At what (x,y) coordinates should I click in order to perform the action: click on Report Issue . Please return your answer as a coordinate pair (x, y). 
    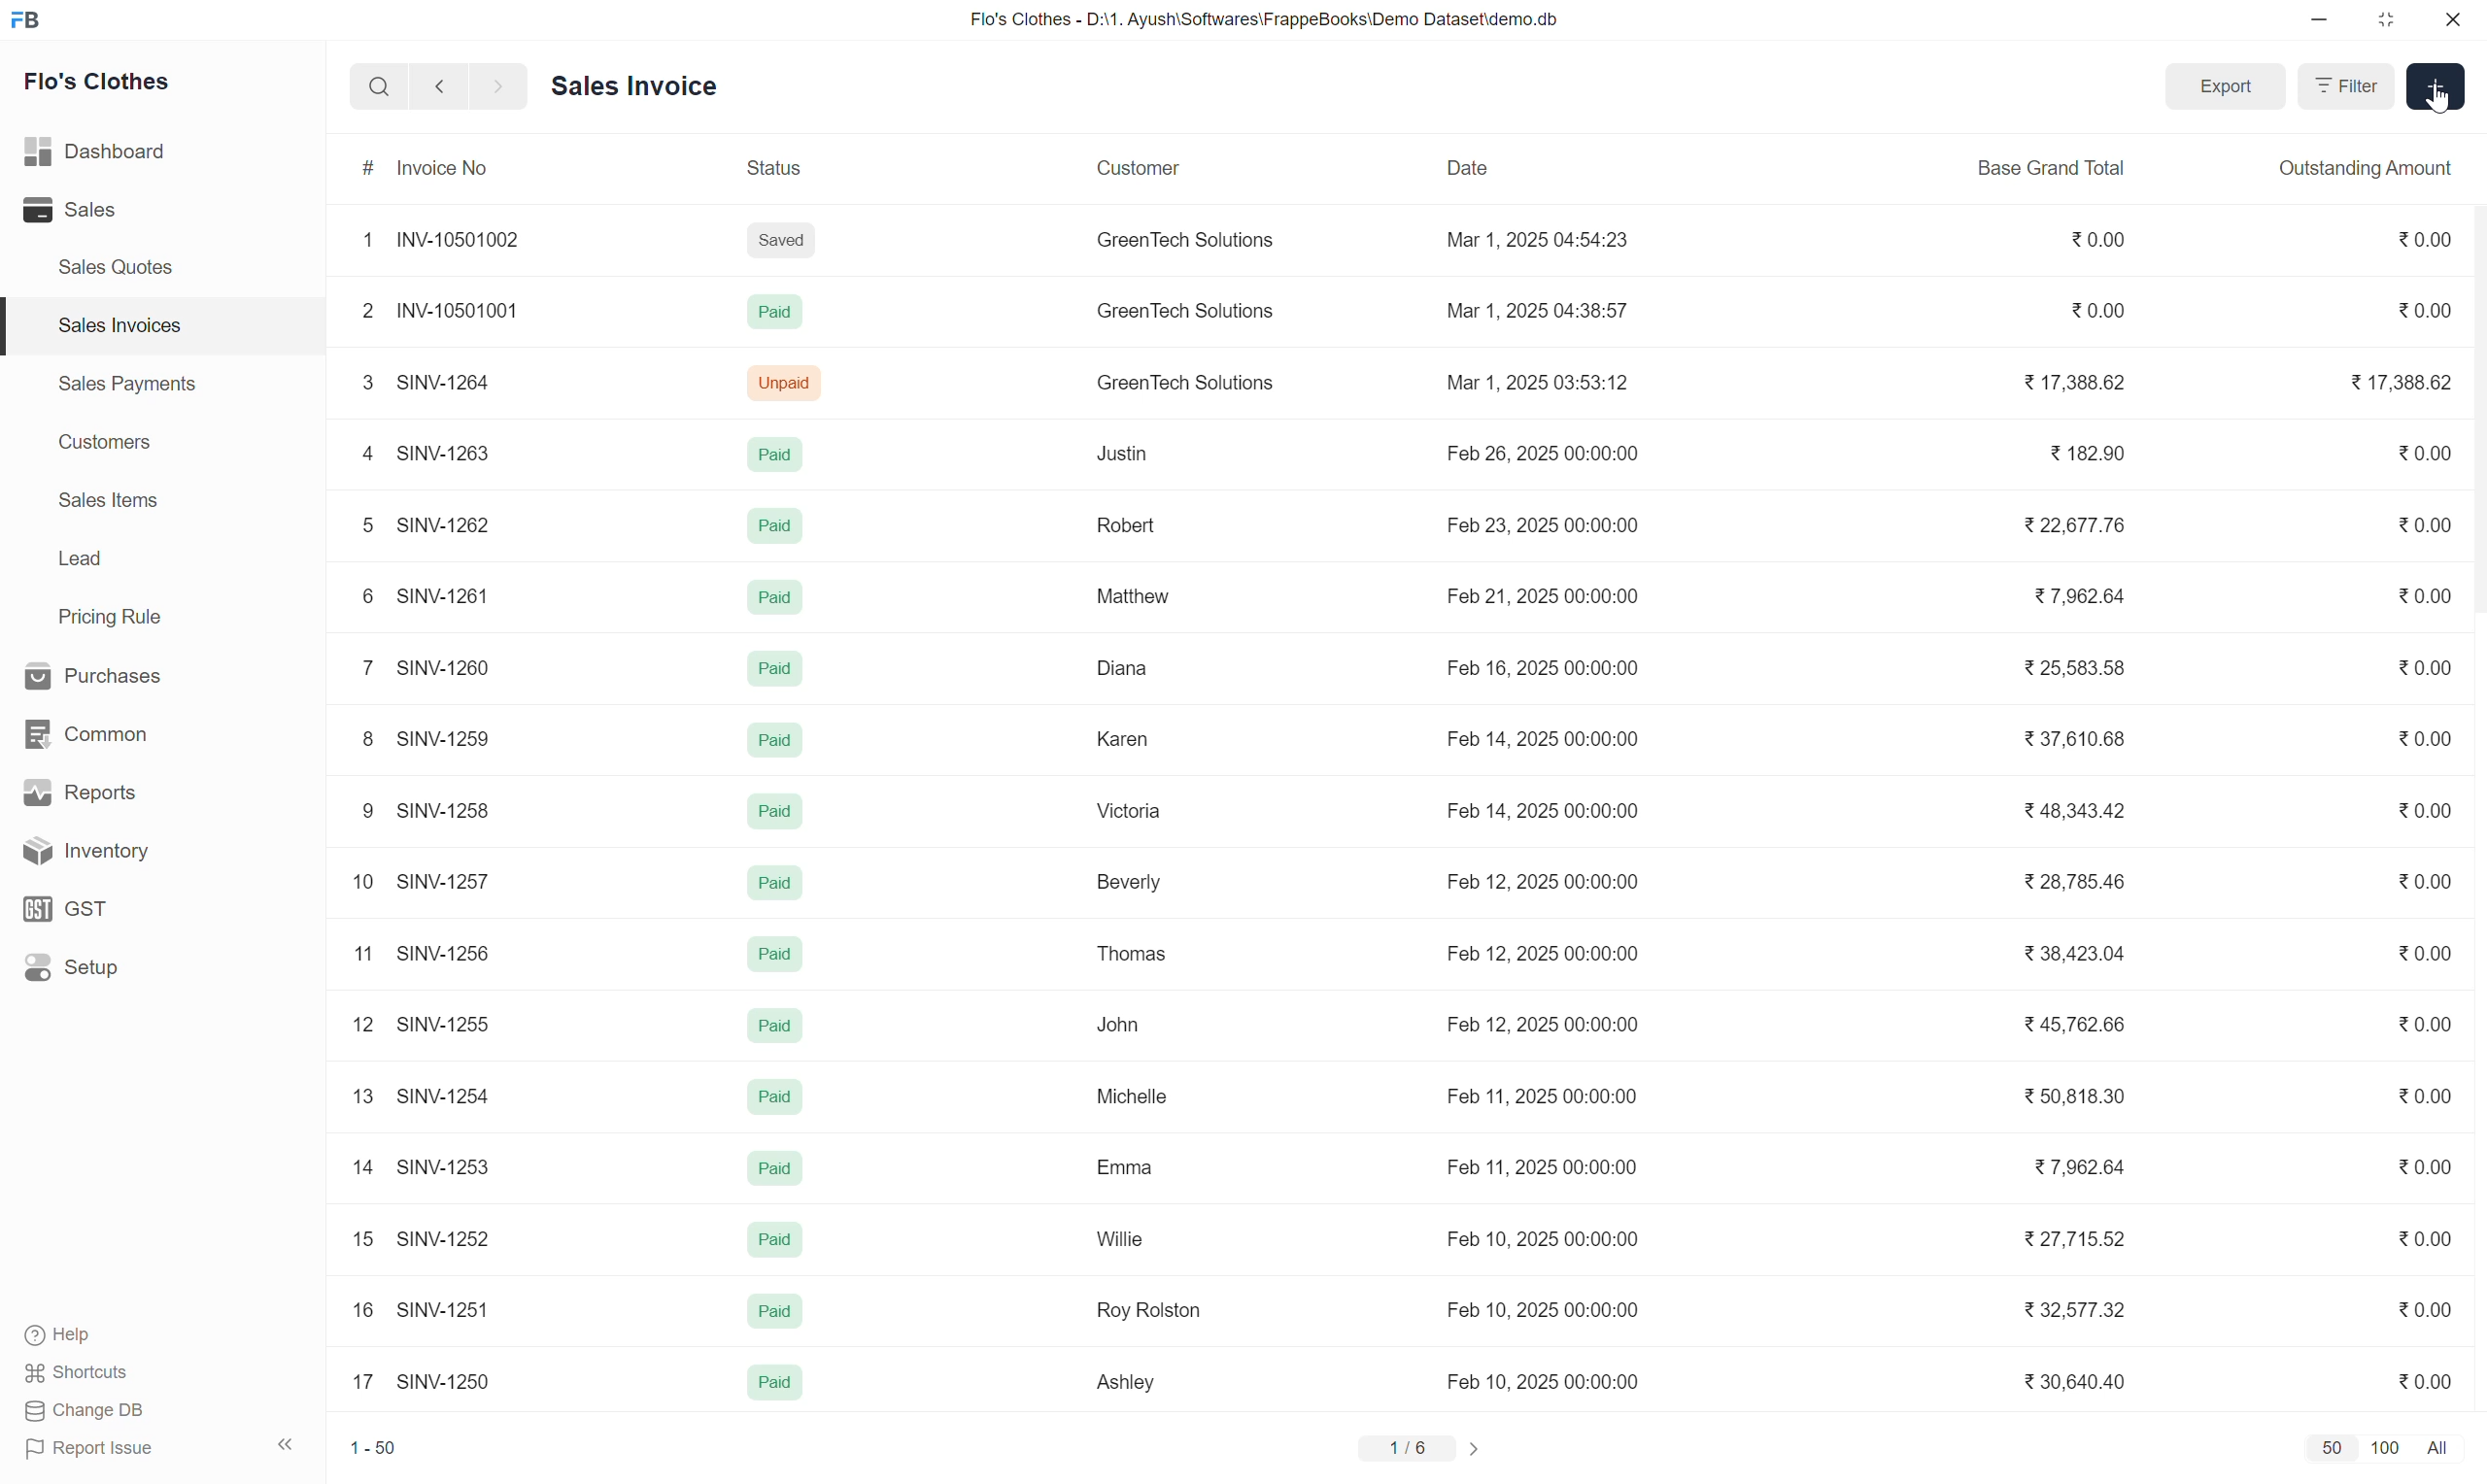
    Looking at the image, I should click on (106, 1452).